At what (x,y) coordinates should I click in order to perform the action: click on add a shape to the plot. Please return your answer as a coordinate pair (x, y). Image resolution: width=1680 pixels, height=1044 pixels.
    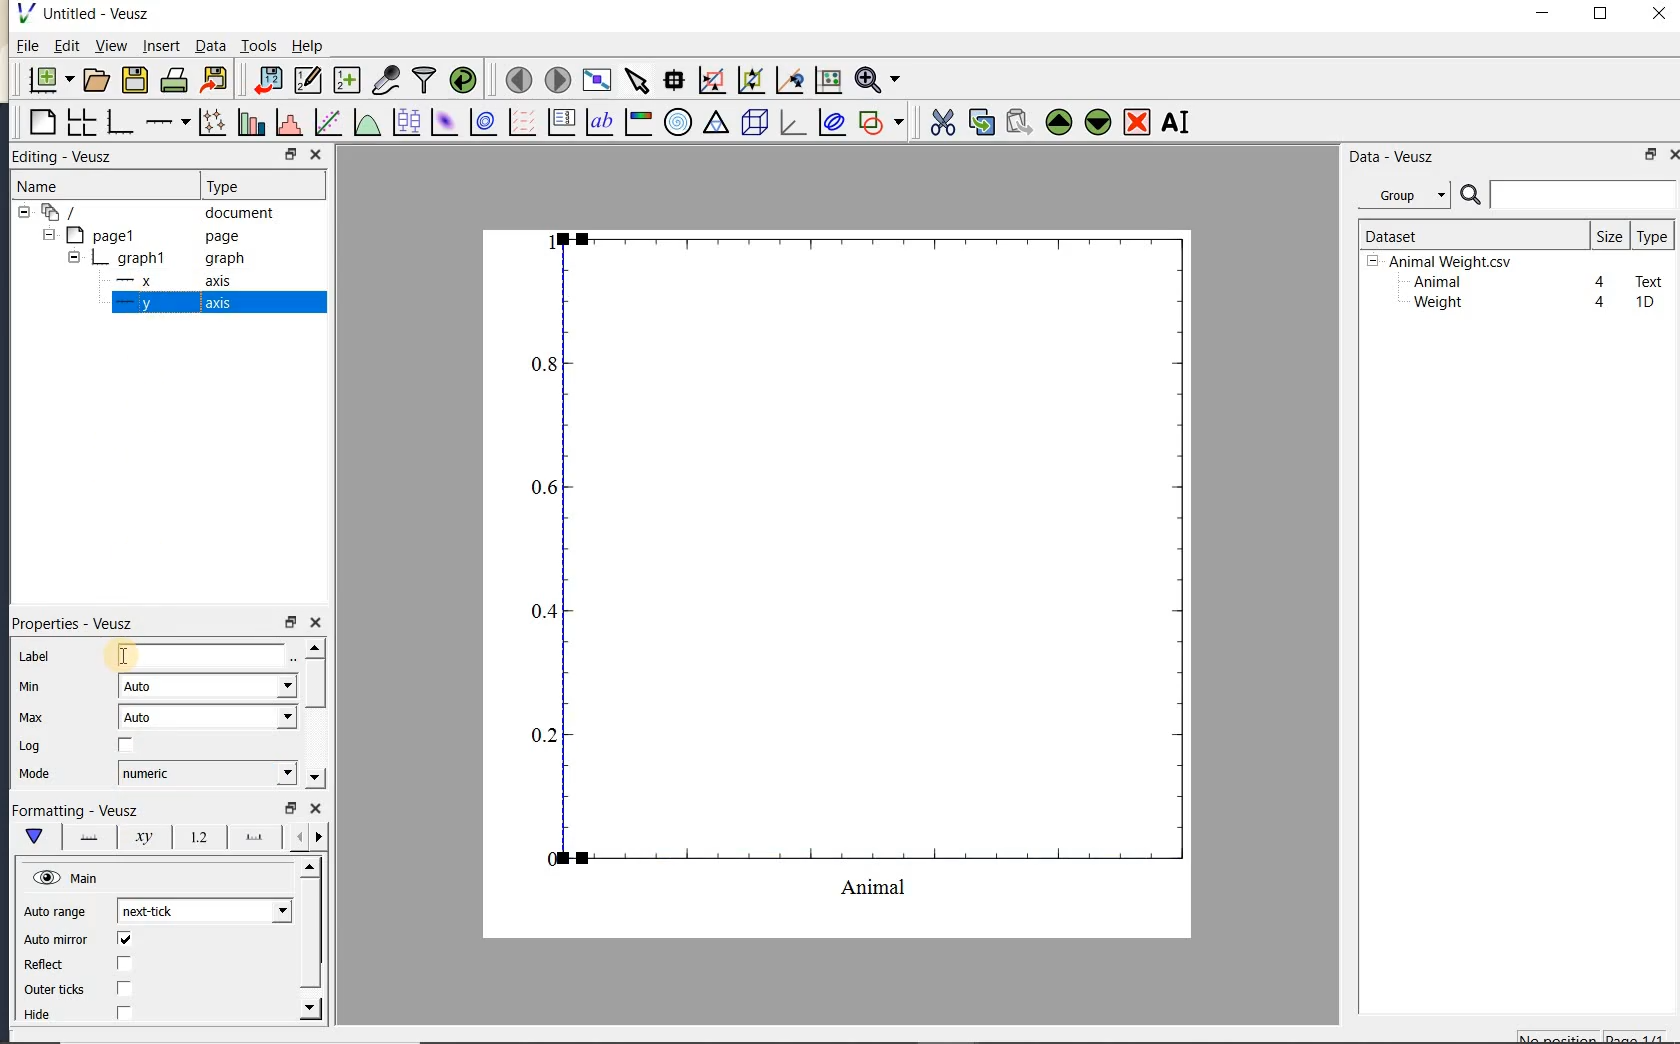
    Looking at the image, I should click on (880, 122).